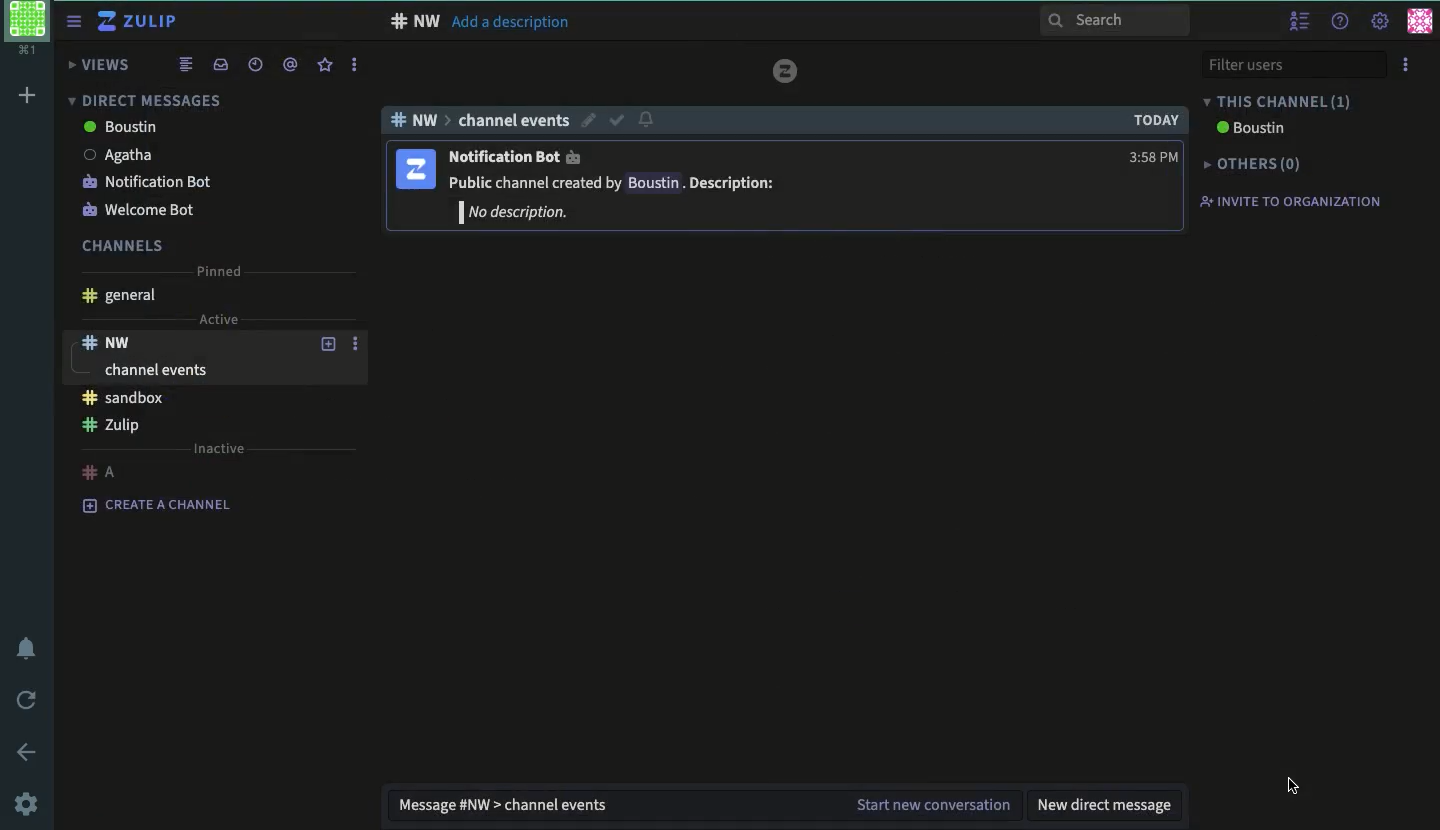  Describe the element at coordinates (29, 697) in the screenshot. I see `refresh` at that location.